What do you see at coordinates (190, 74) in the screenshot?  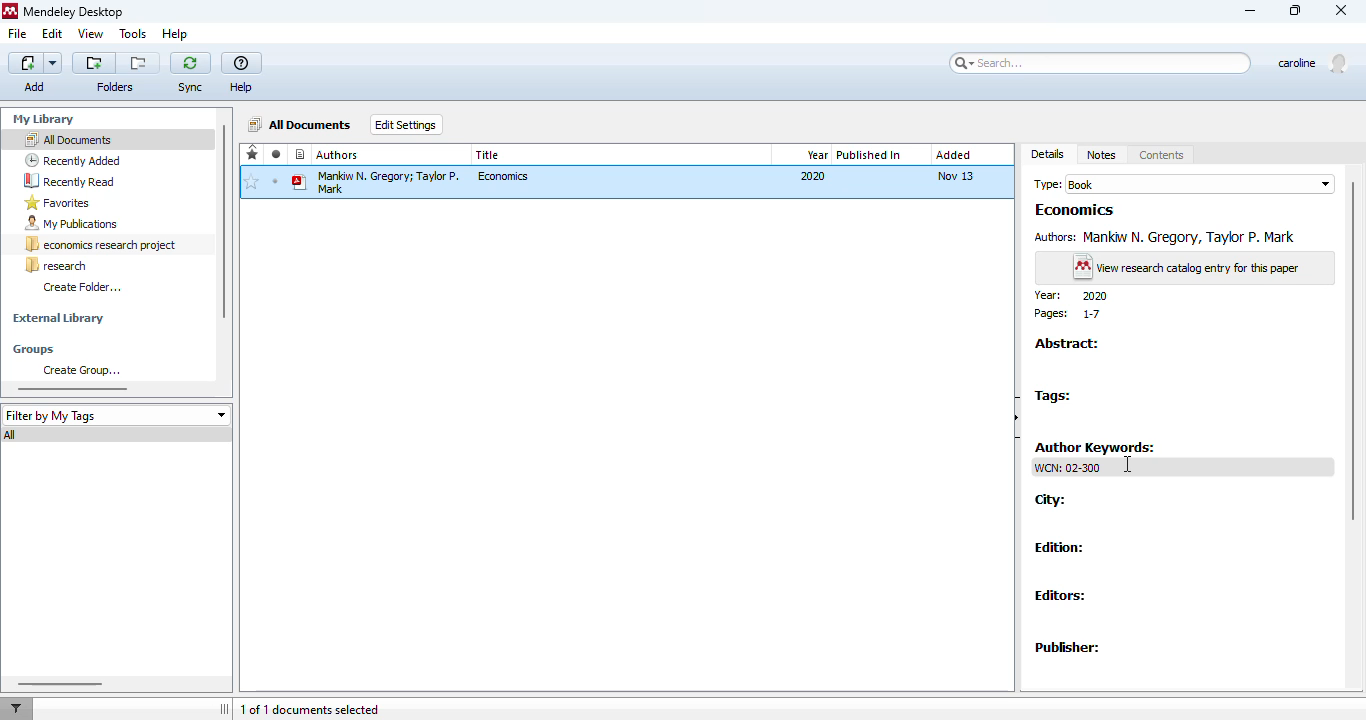 I see `sync` at bounding box center [190, 74].